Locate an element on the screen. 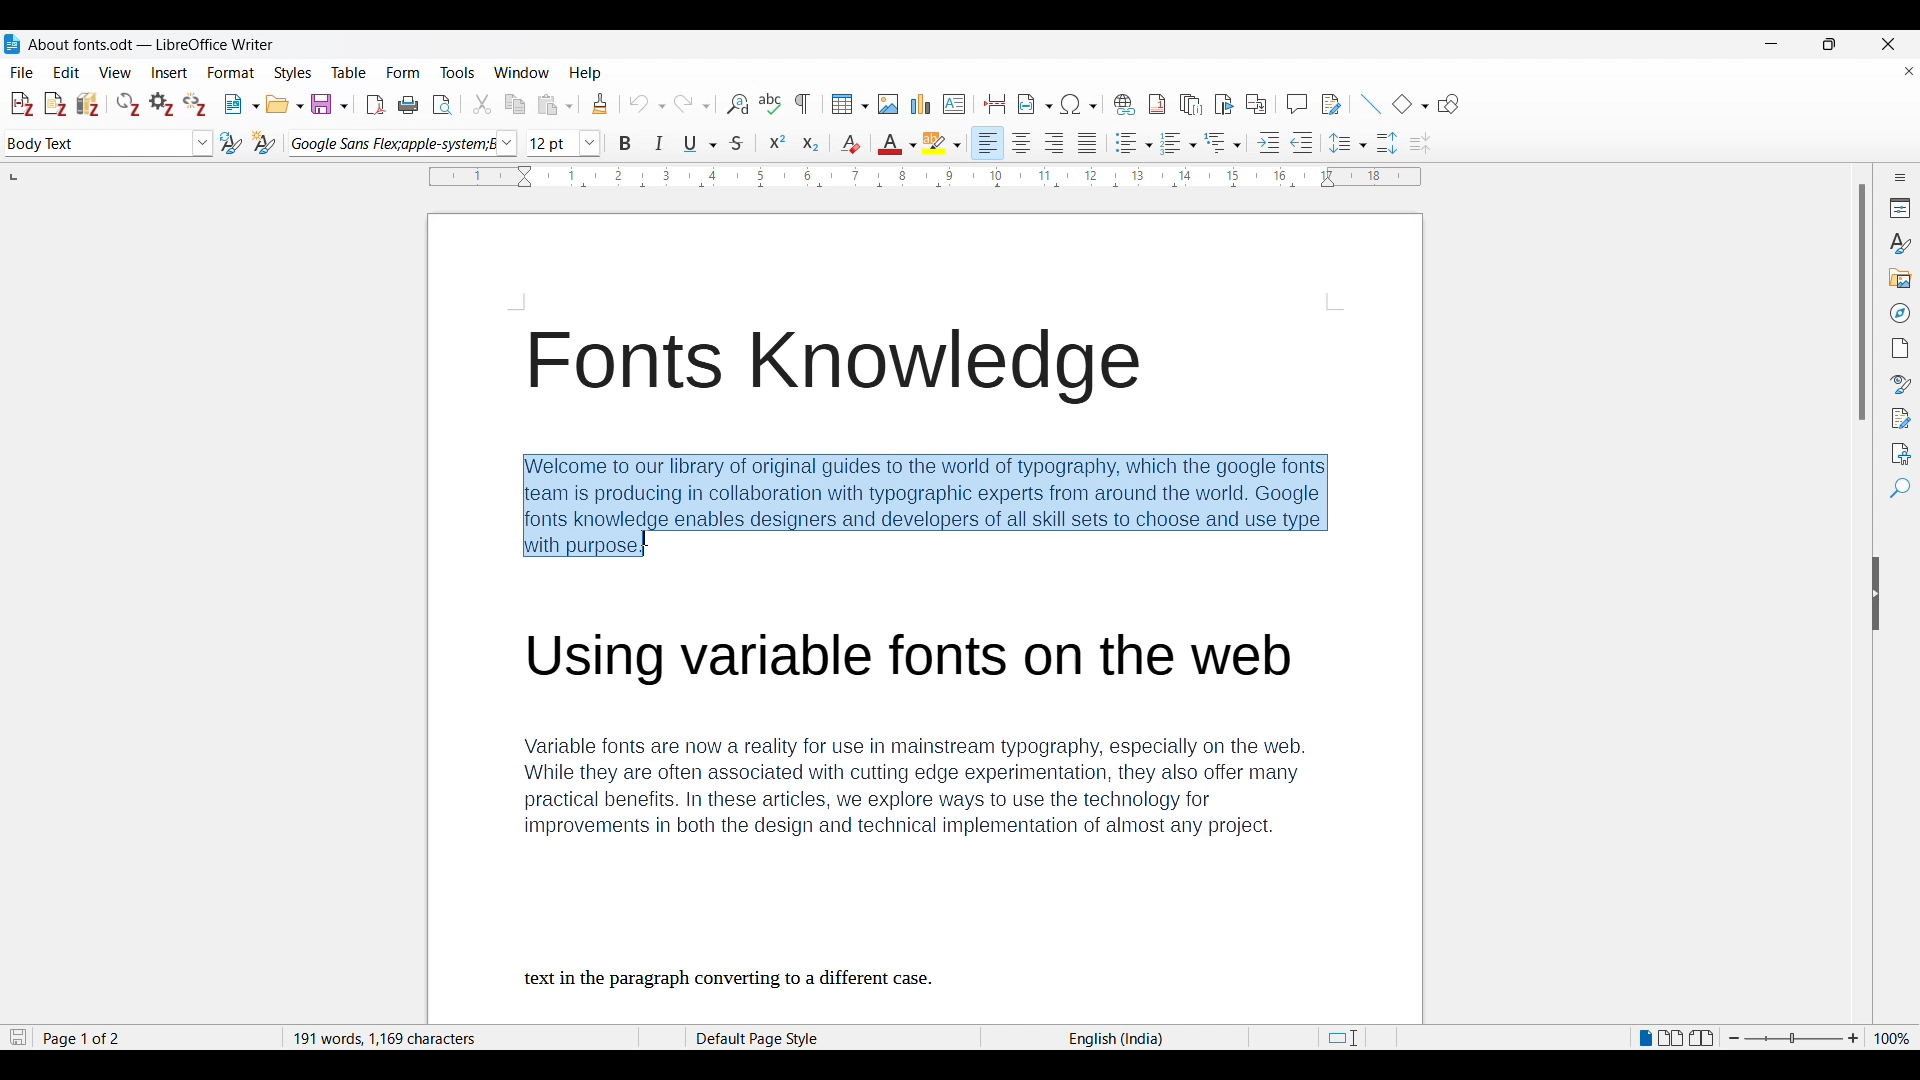  Gallery  is located at coordinates (1901, 278).